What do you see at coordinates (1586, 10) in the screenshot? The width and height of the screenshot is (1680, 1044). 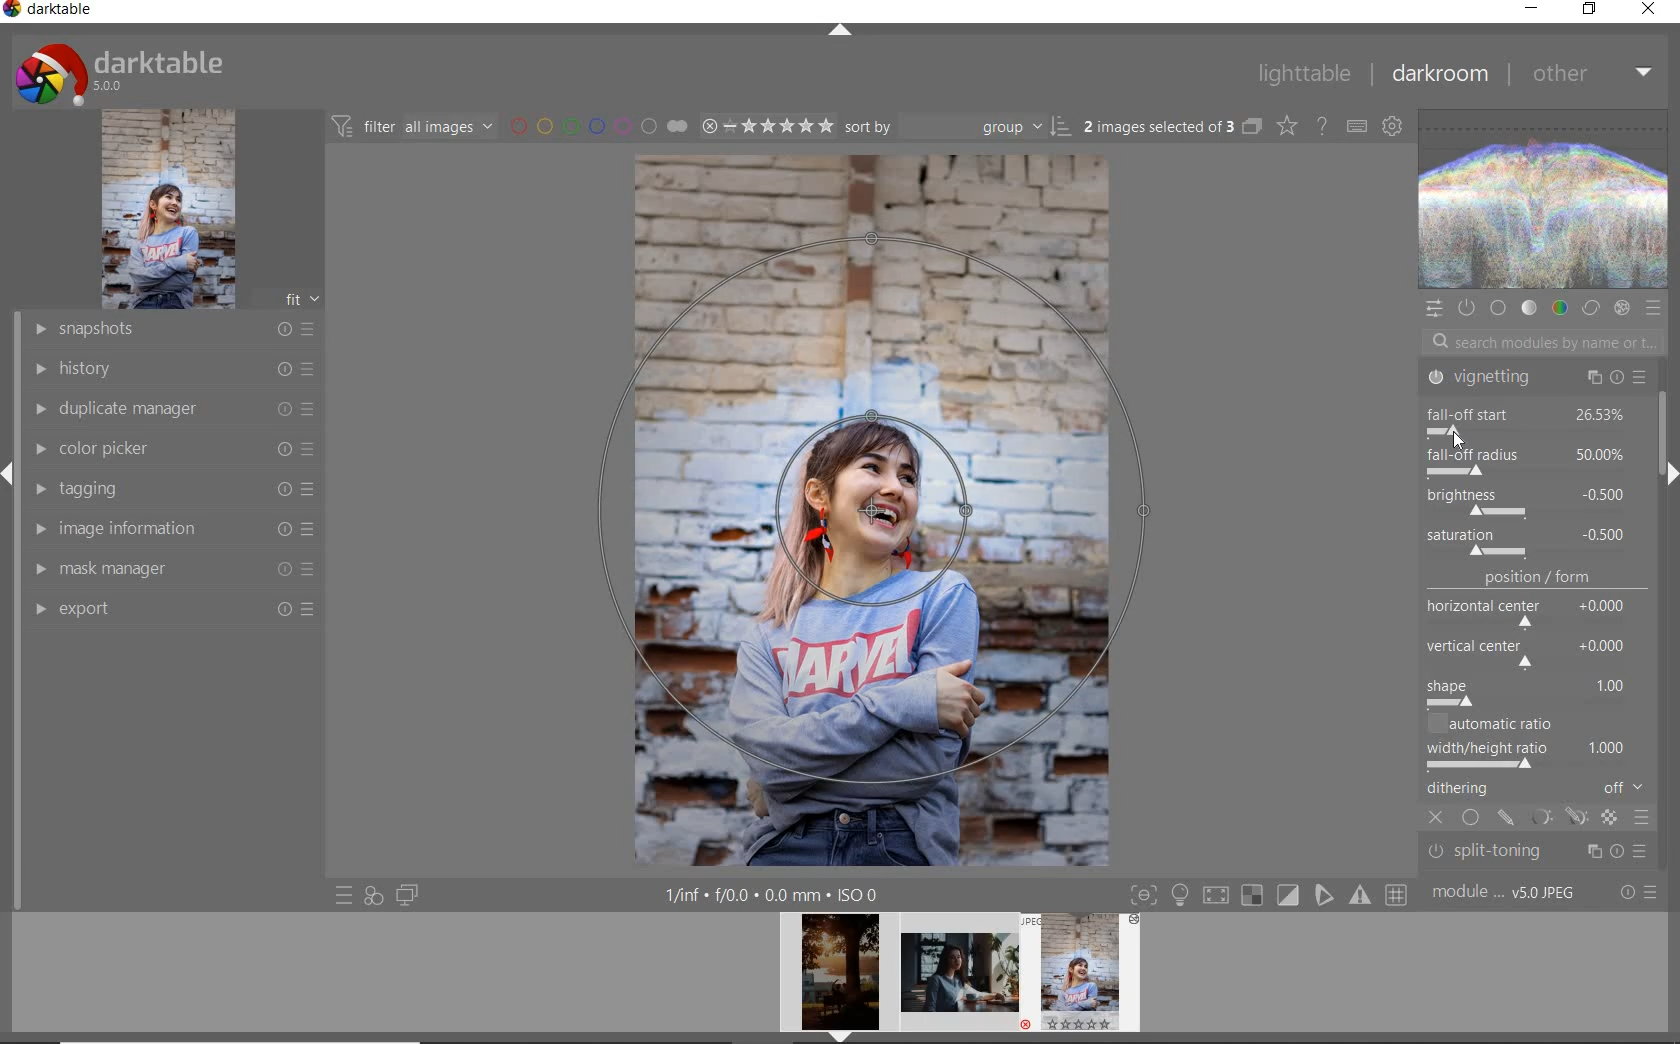 I see `RSTORE` at bounding box center [1586, 10].